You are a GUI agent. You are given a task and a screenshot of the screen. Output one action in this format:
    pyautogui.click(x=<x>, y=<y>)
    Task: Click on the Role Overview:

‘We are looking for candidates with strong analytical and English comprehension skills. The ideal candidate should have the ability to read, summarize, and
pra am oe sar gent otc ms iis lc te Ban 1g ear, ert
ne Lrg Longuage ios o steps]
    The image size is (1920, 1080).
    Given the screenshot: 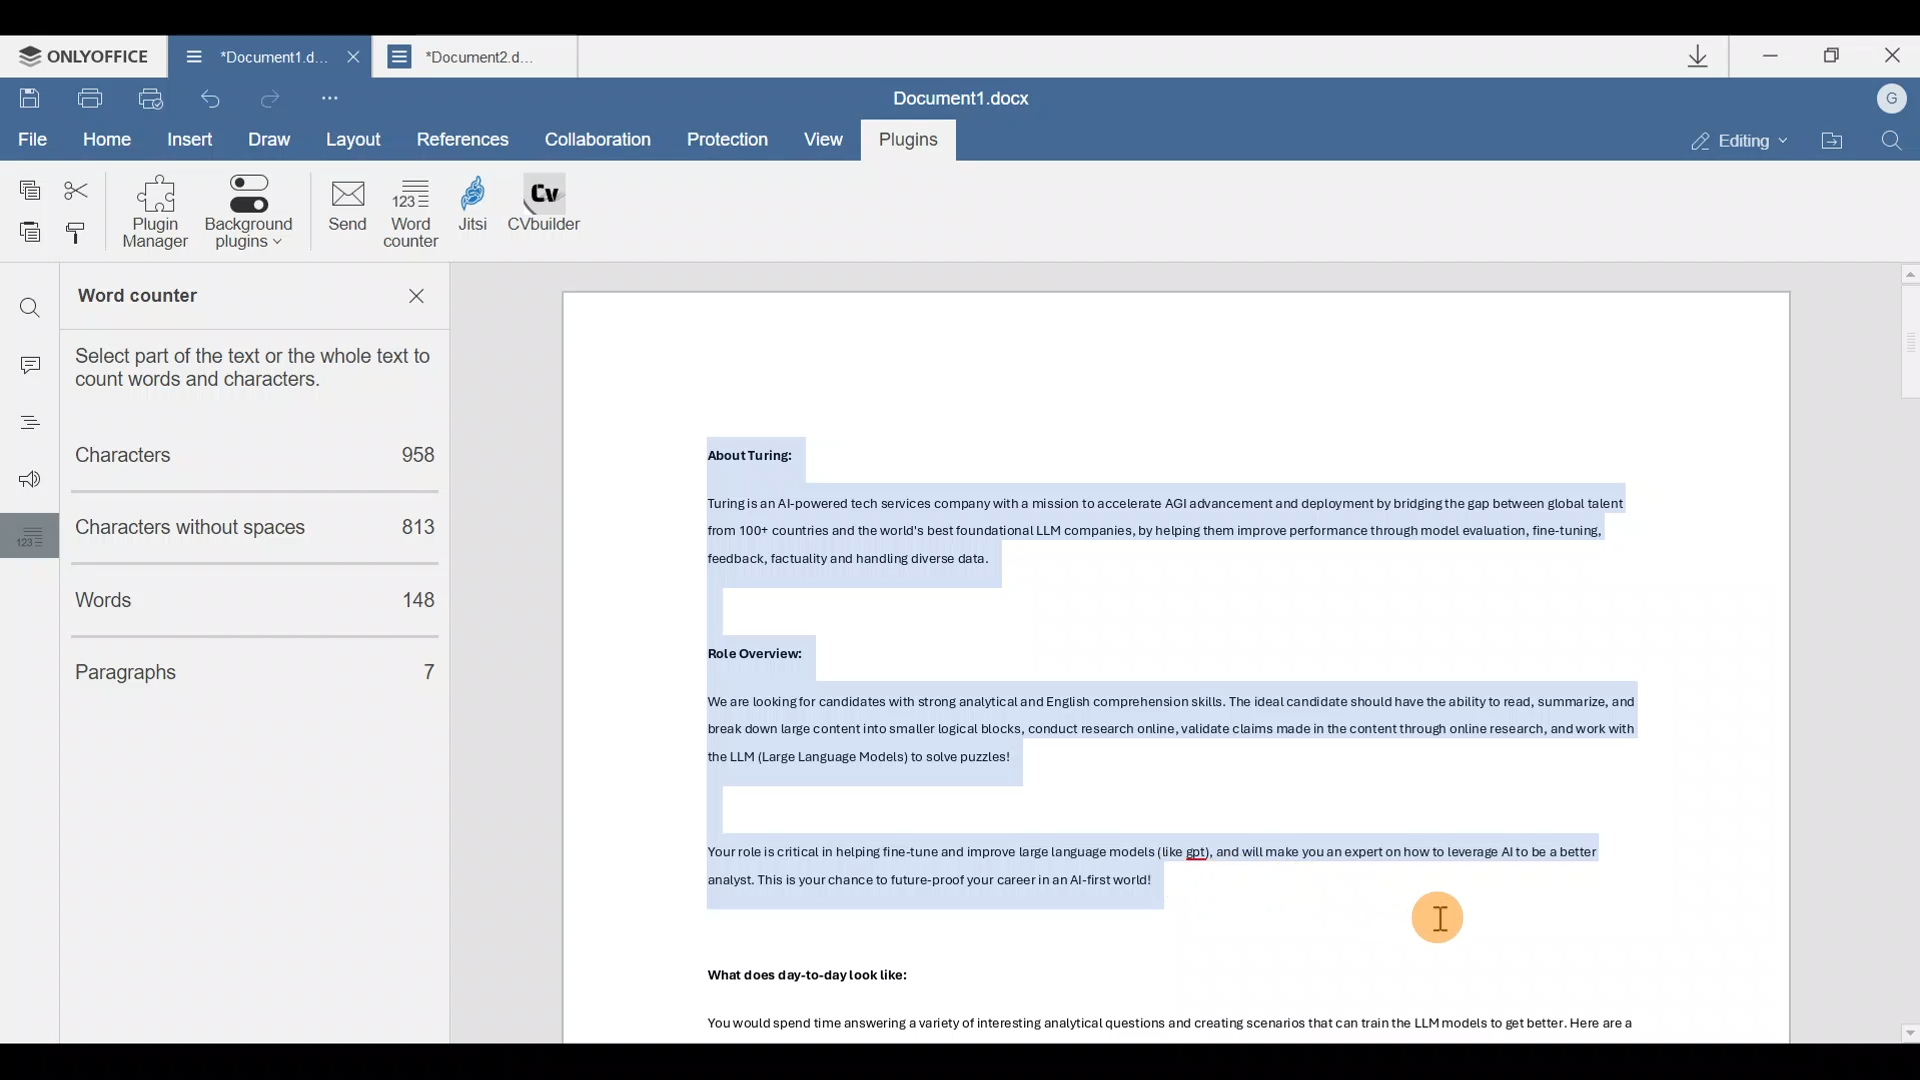 What is the action you would take?
    pyautogui.click(x=1193, y=713)
    